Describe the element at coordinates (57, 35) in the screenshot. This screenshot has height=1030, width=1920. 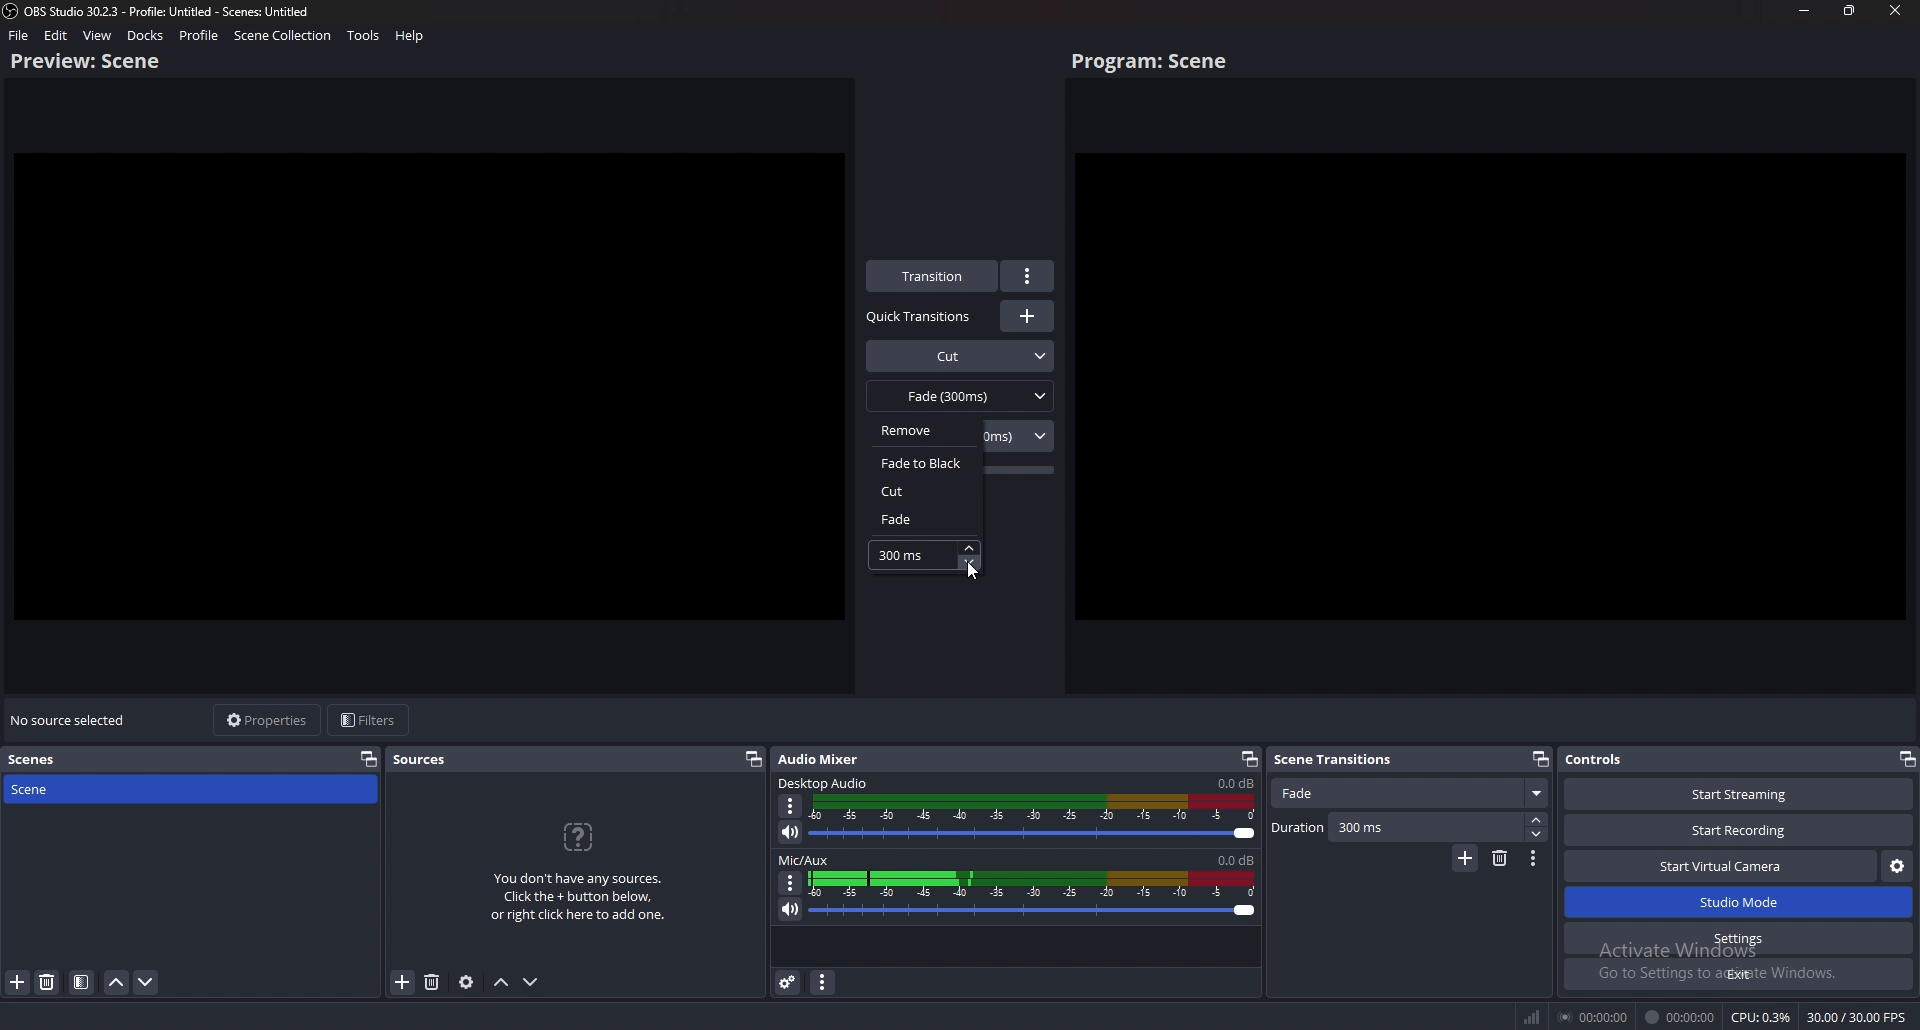
I see `edit` at that location.